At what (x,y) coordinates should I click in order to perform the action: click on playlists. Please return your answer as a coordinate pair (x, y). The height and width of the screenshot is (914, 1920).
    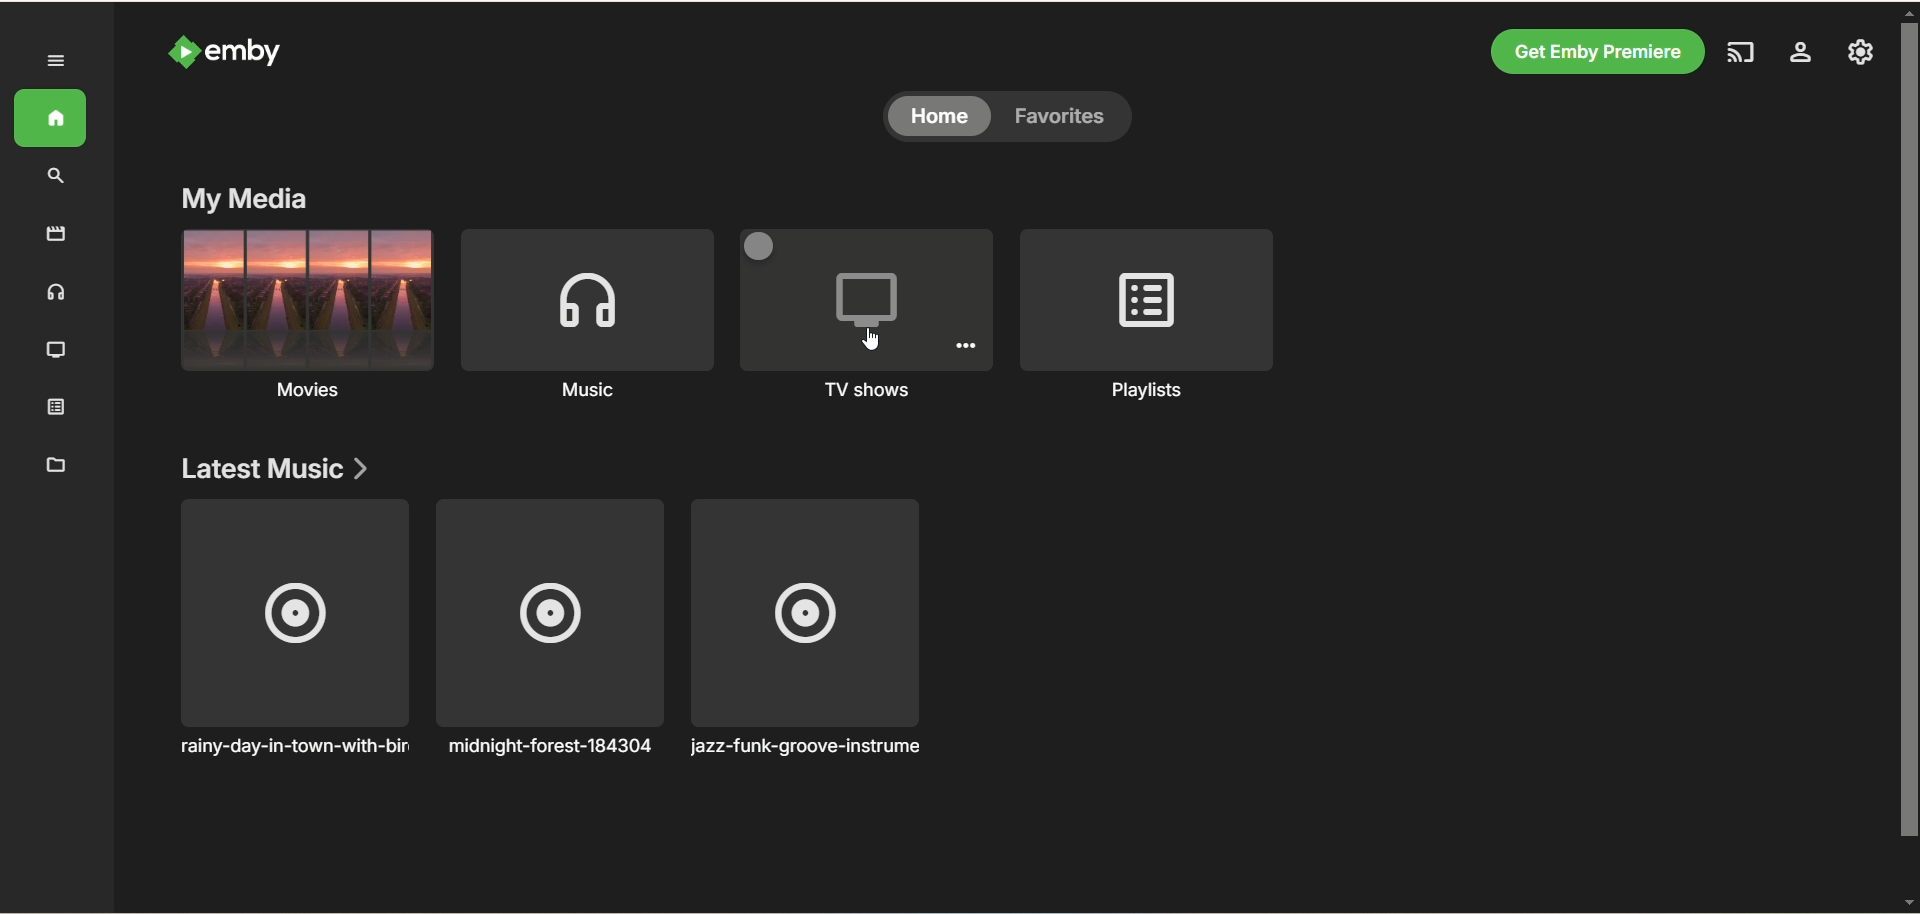
    Looking at the image, I should click on (1148, 318).